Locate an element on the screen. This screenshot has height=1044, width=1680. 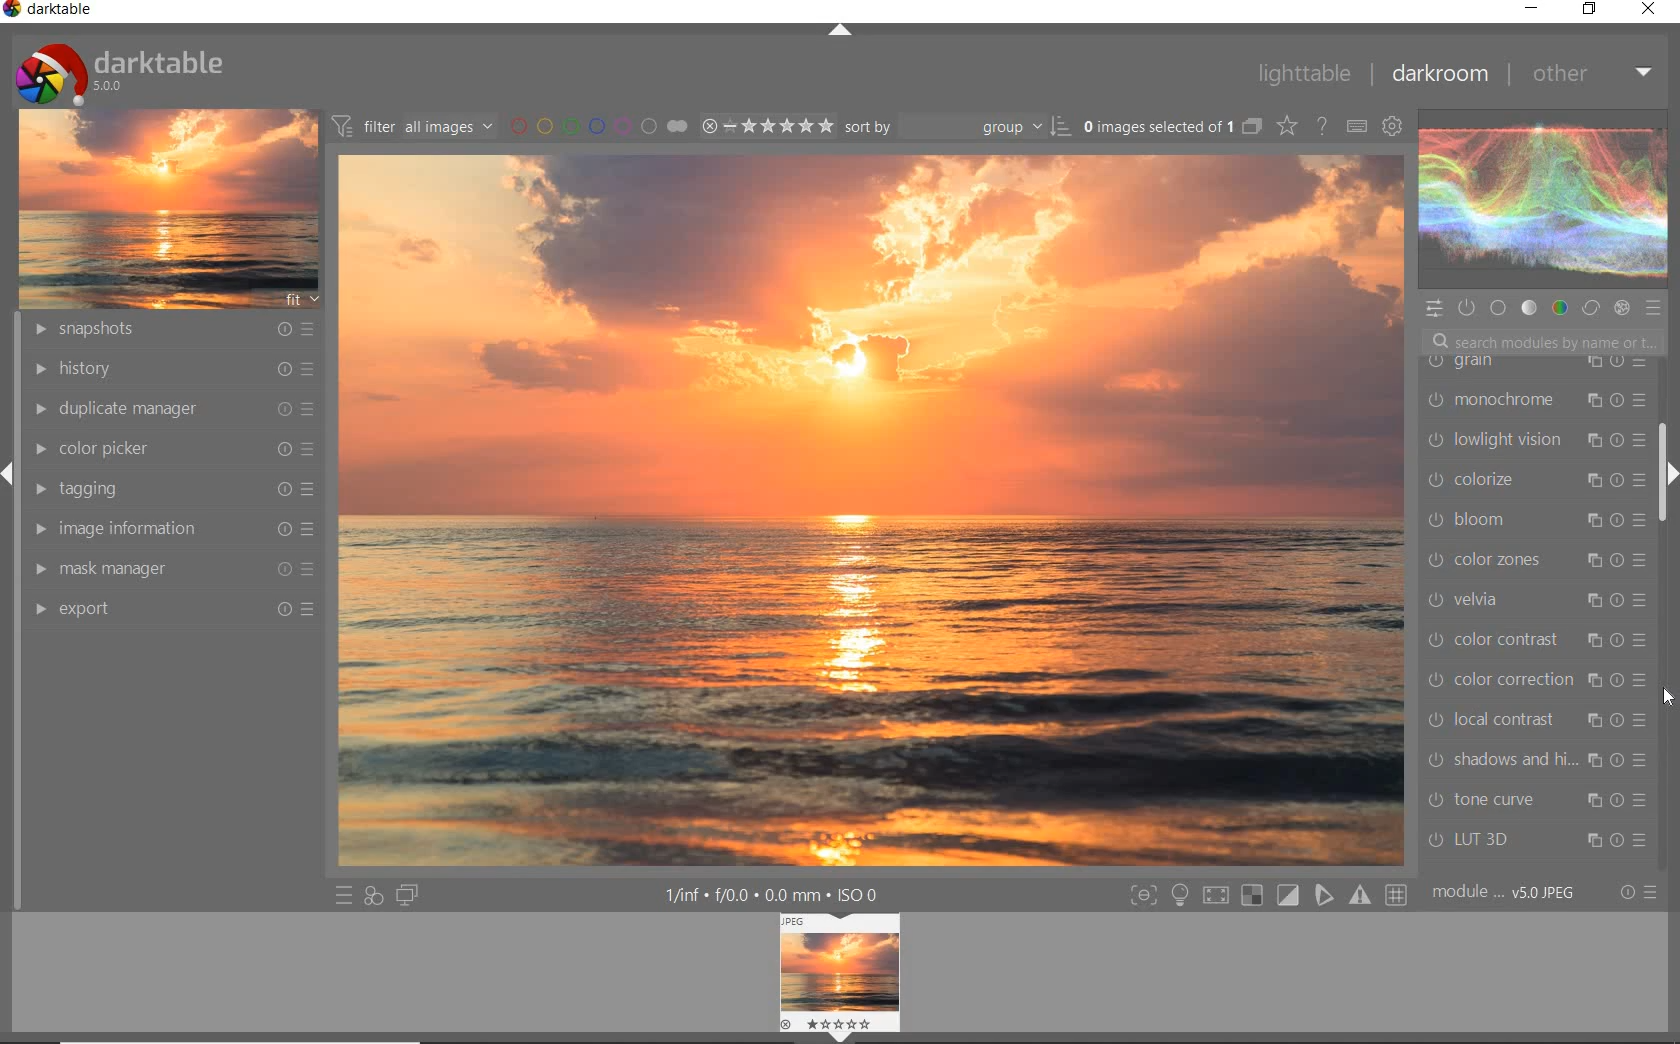
local contrast is located at coordinates (1536, 725).